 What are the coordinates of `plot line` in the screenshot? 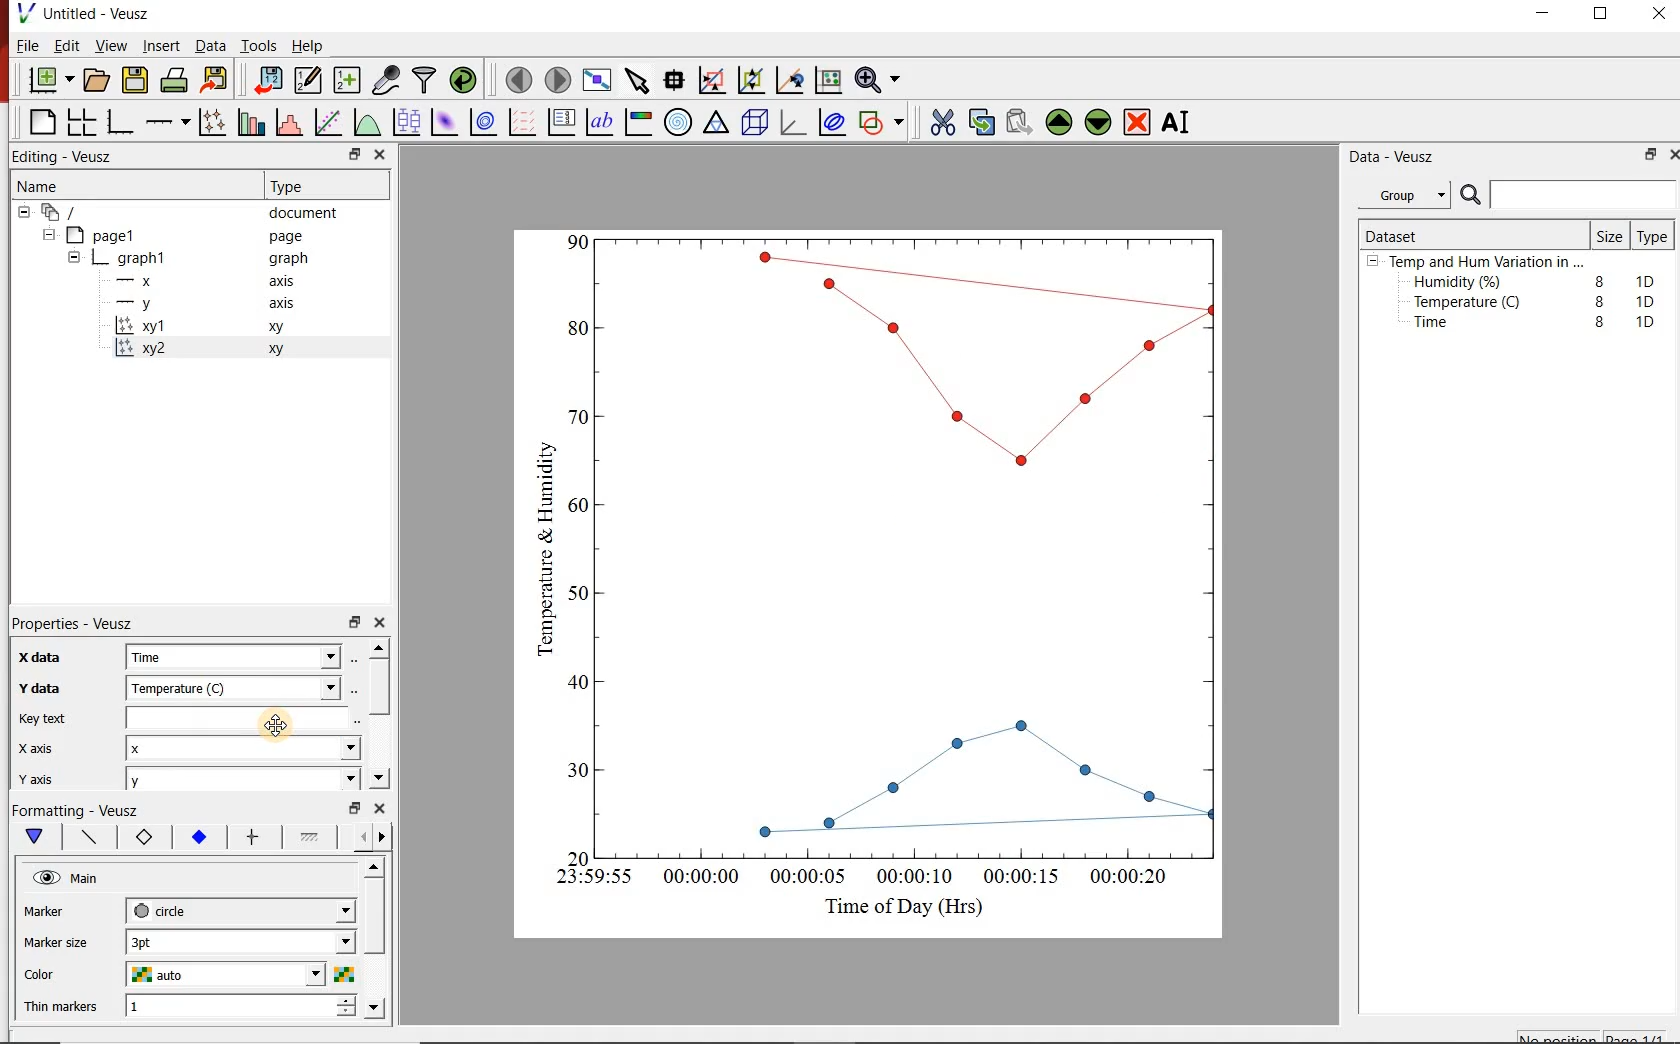 It's located at (90, 838).